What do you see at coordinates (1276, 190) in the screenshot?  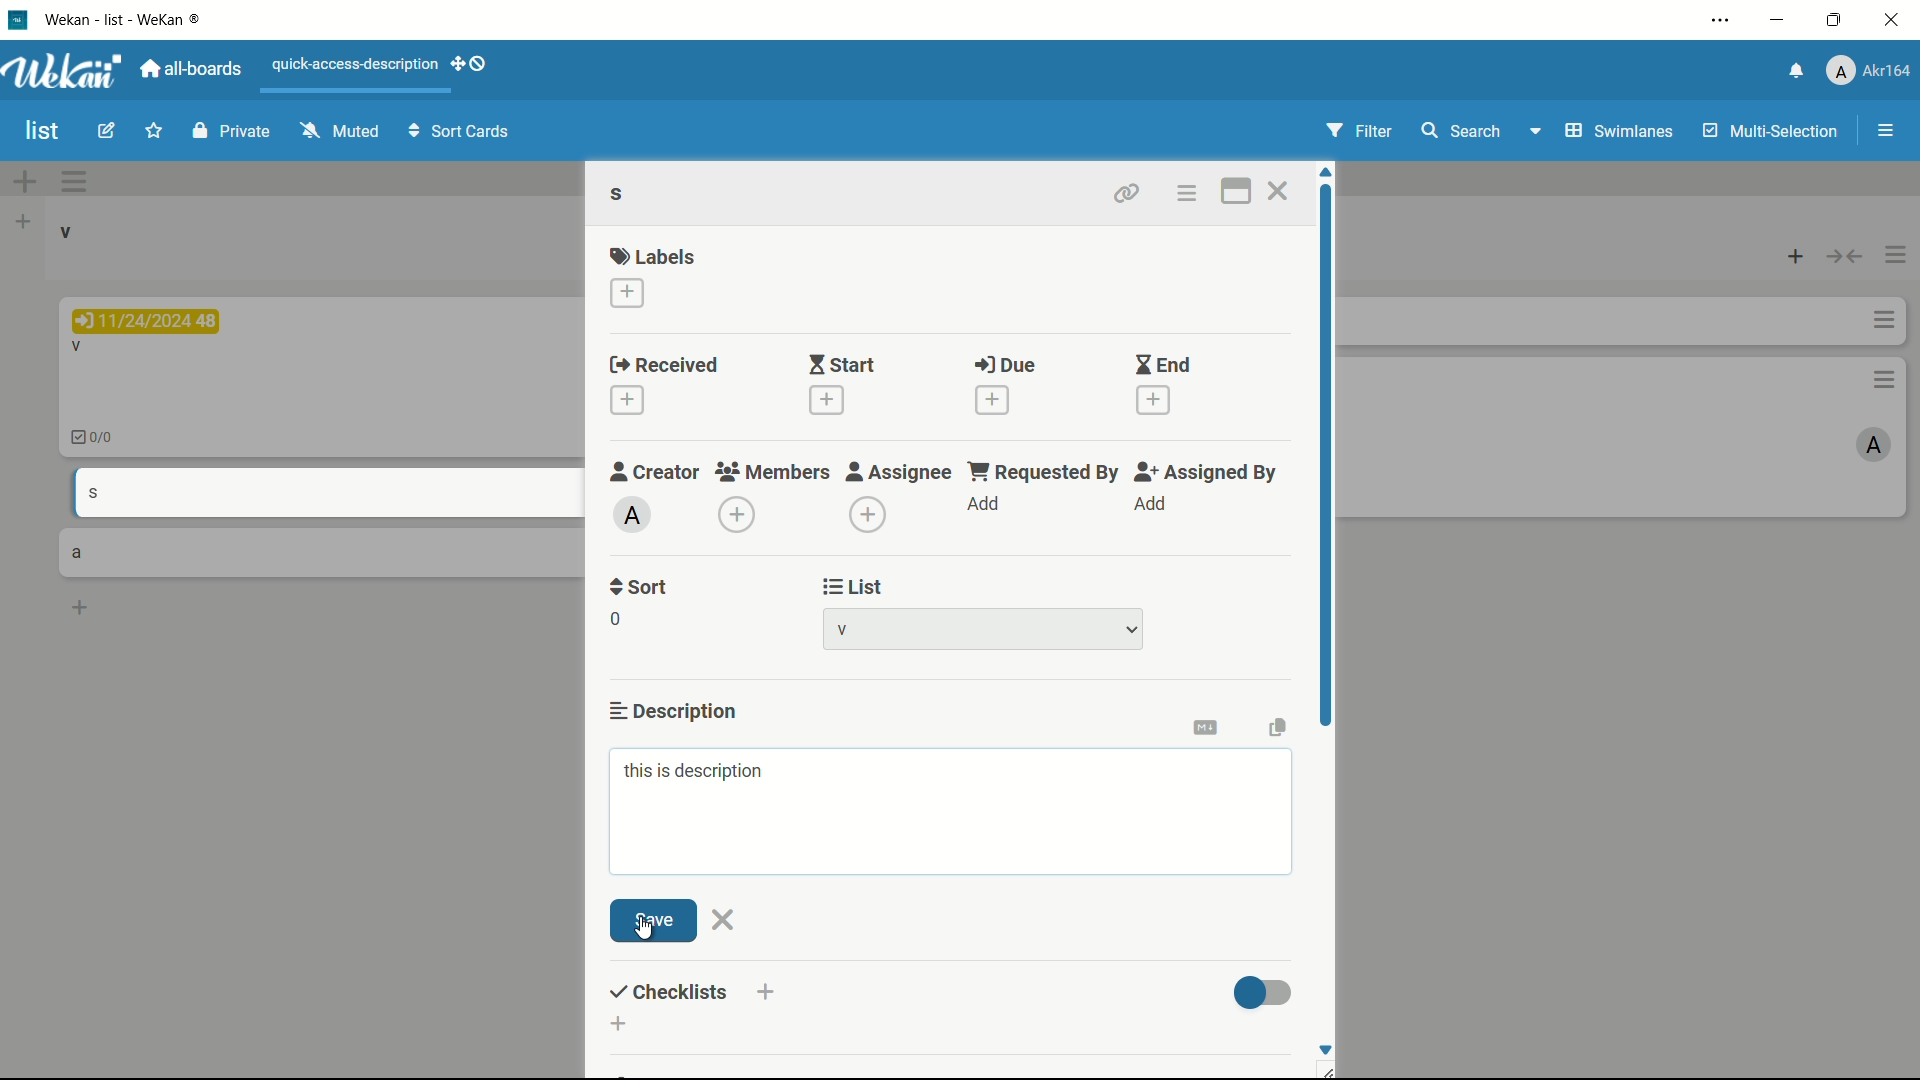 I see `close card` at bounding box center [1276, 190].